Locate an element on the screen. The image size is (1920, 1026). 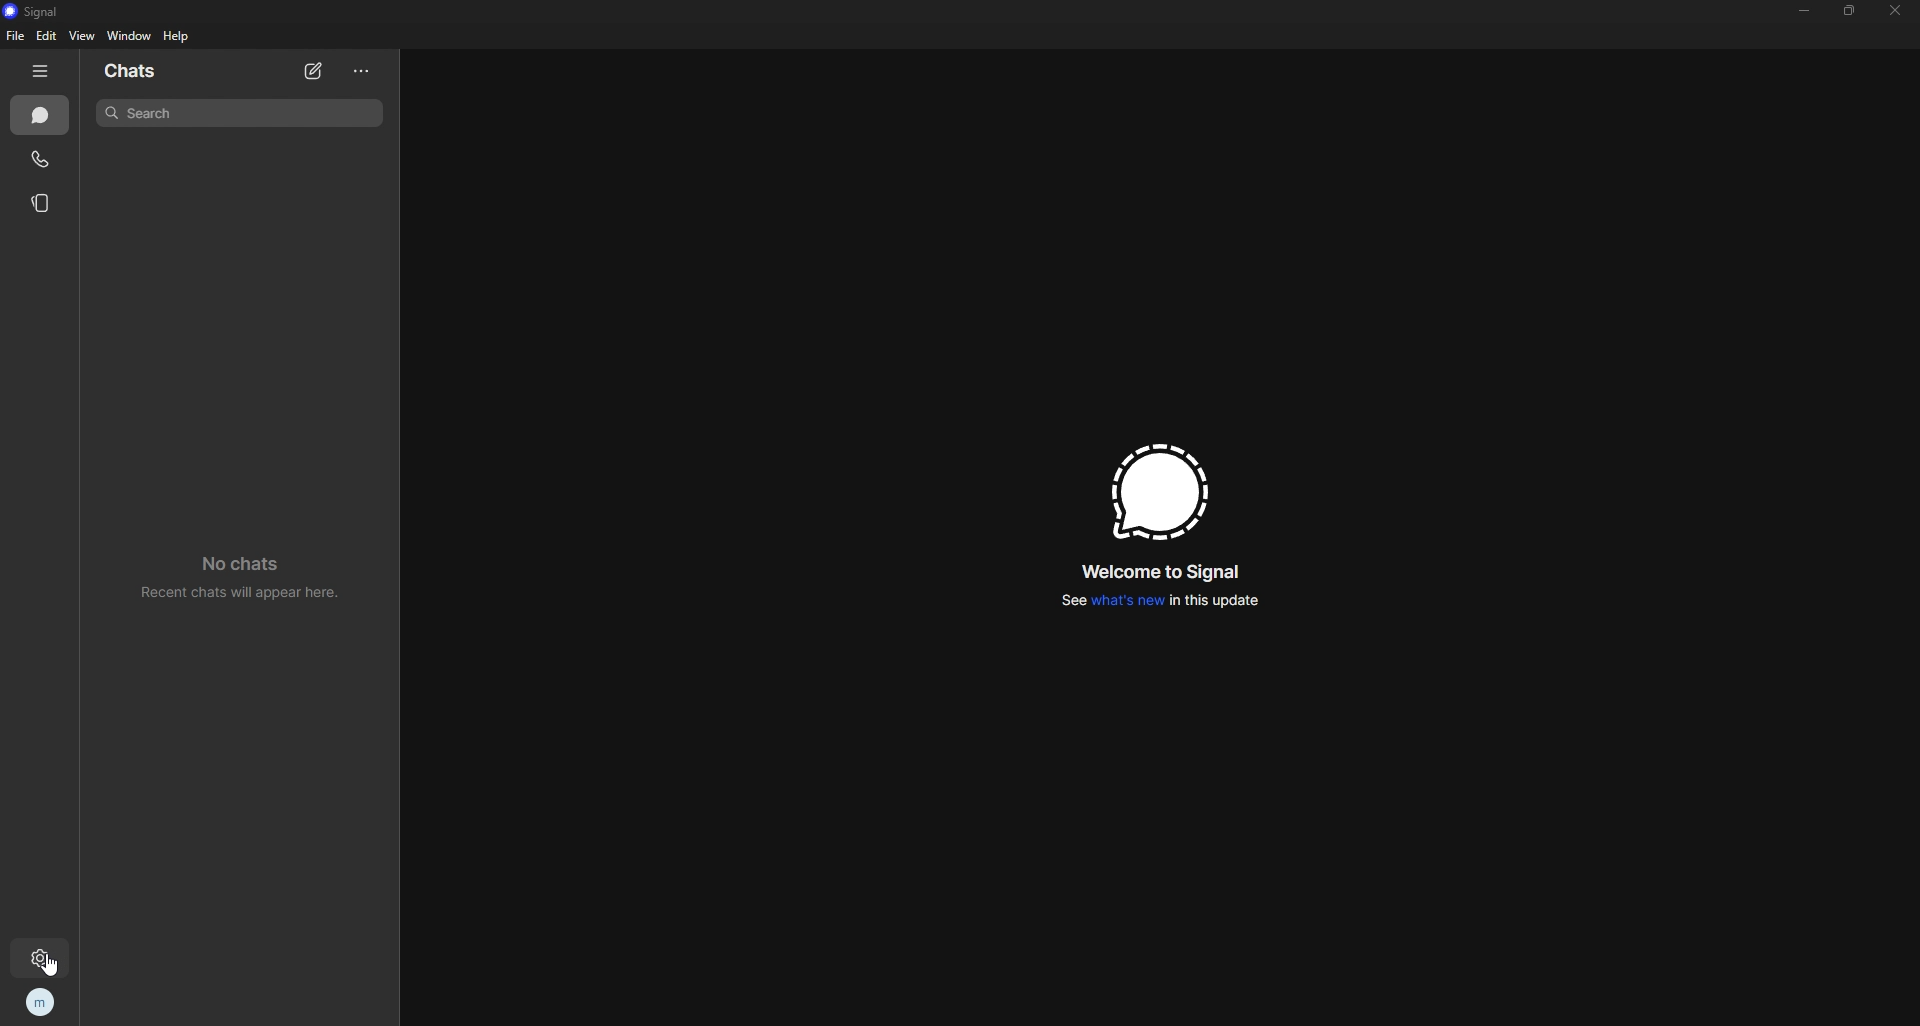
file is located at coordinates (16, 36).